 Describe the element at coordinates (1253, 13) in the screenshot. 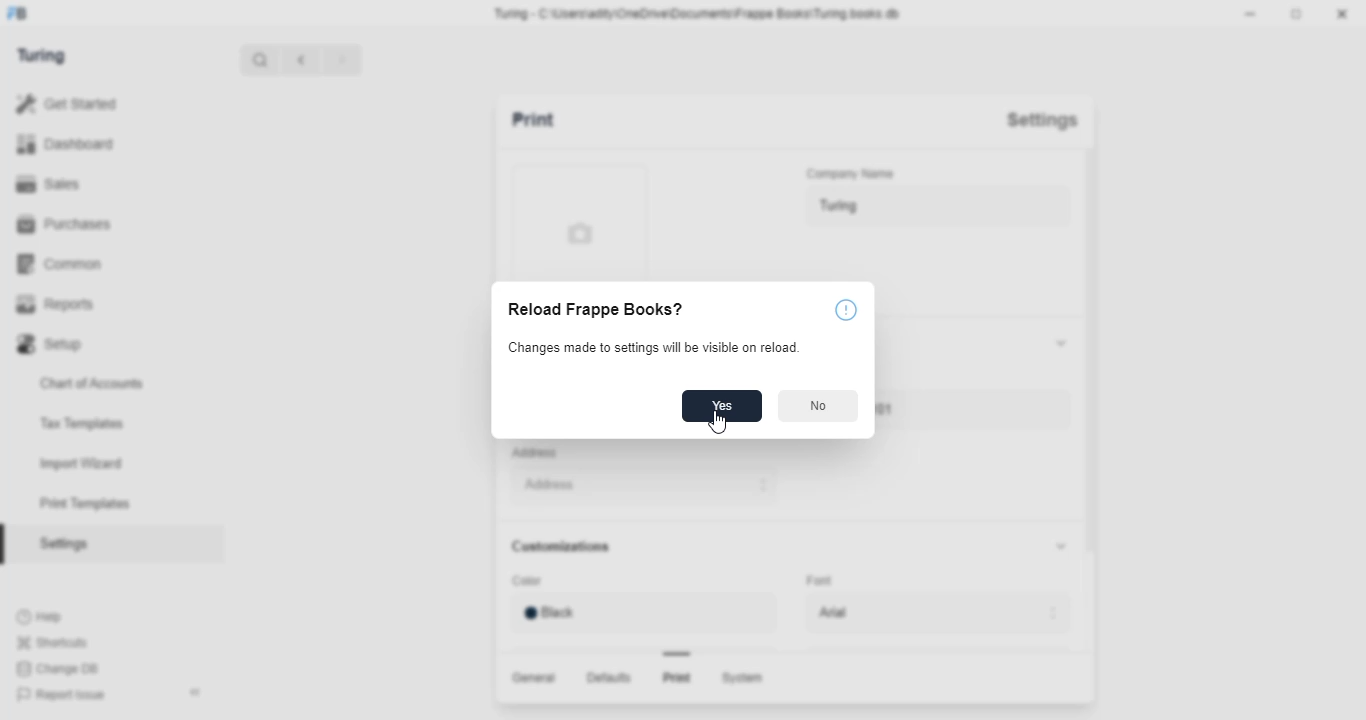

I see `minimise` at that location.